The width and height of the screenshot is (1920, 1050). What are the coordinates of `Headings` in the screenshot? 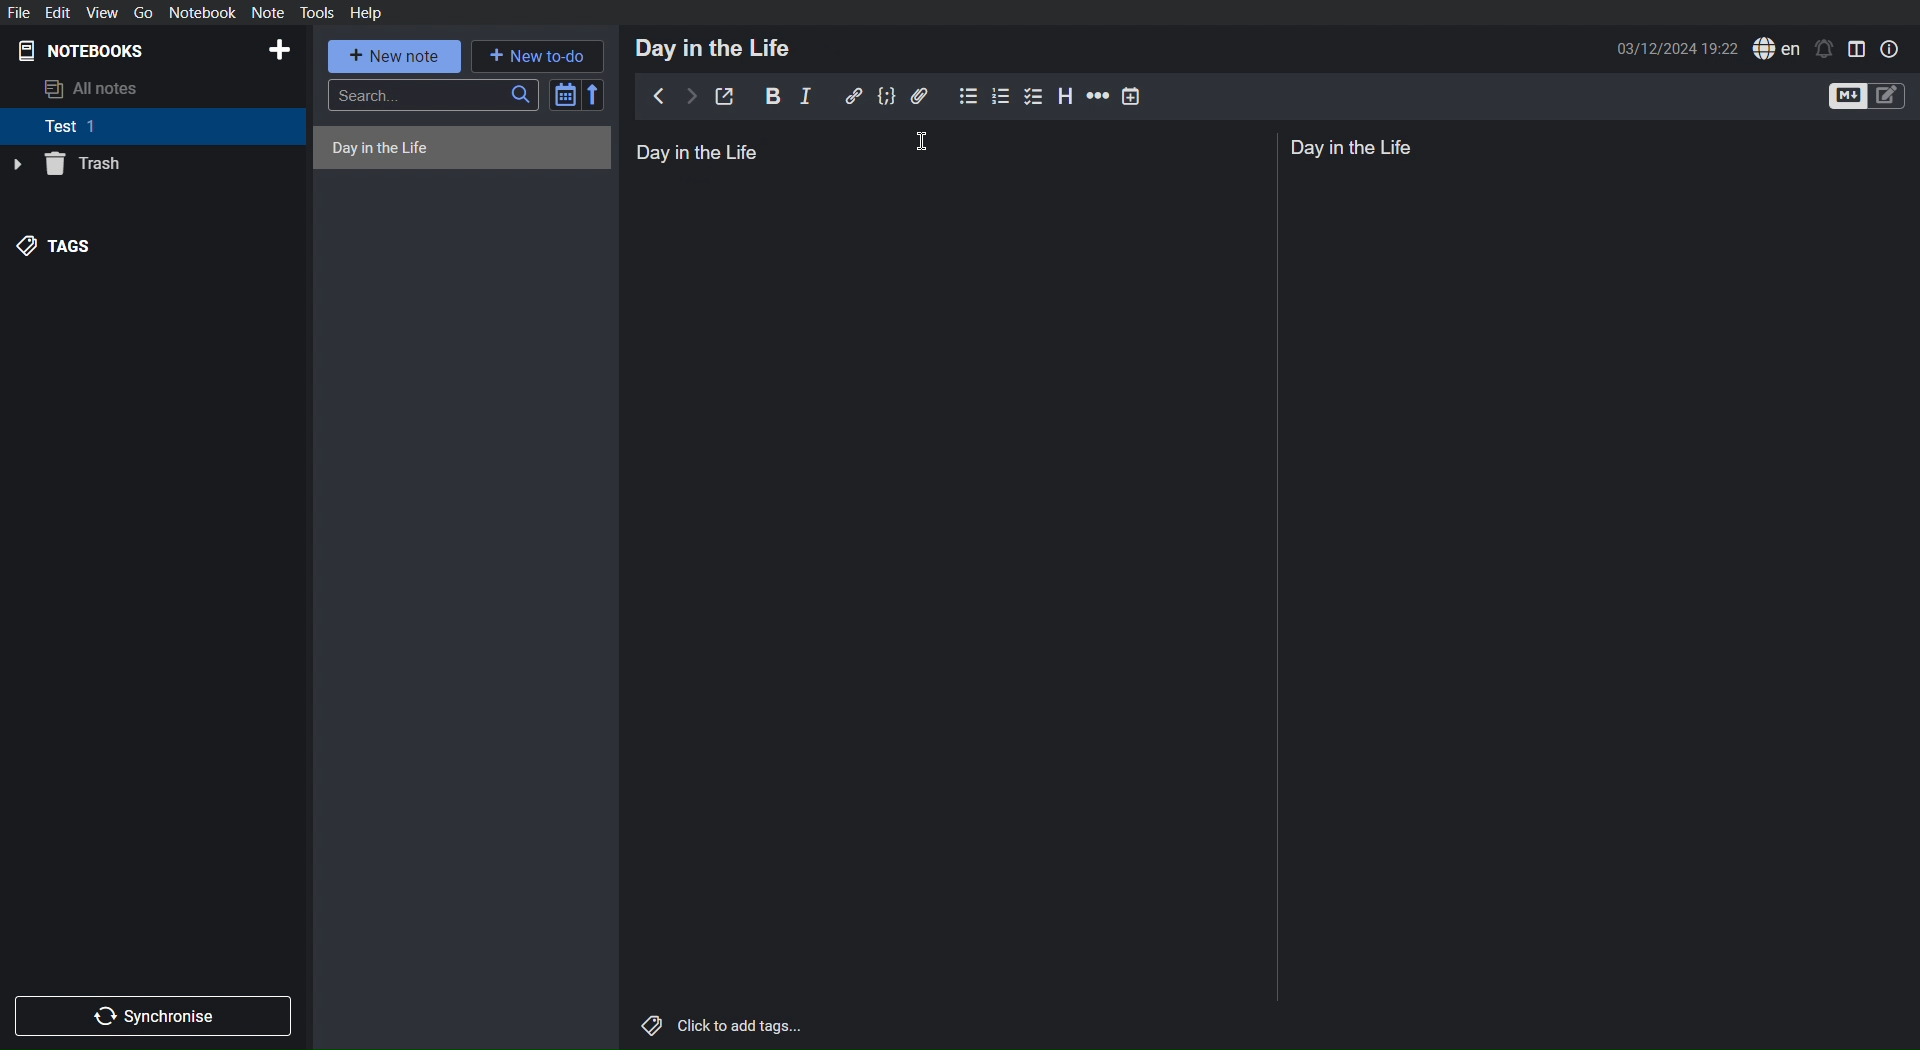 It's located at (1067, 96).